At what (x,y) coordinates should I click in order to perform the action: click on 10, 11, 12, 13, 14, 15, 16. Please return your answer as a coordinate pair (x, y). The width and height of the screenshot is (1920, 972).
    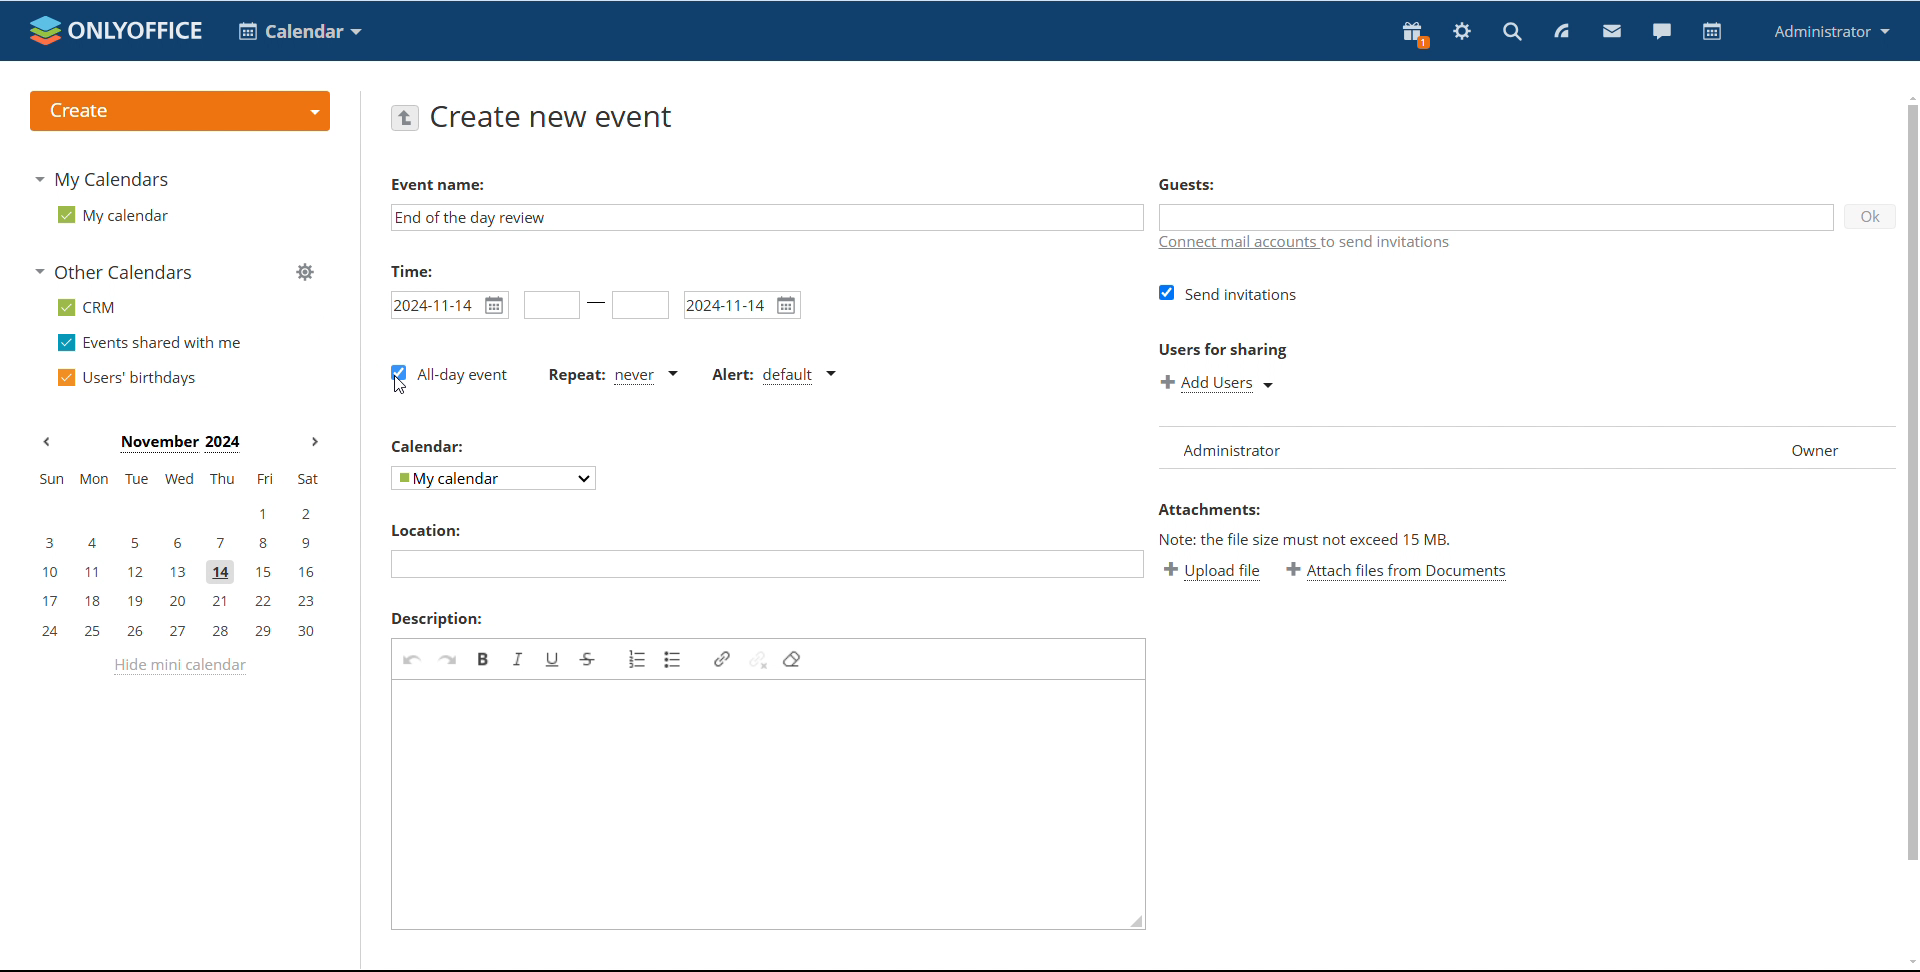
    Looking at the image, I should click on (183, 573).